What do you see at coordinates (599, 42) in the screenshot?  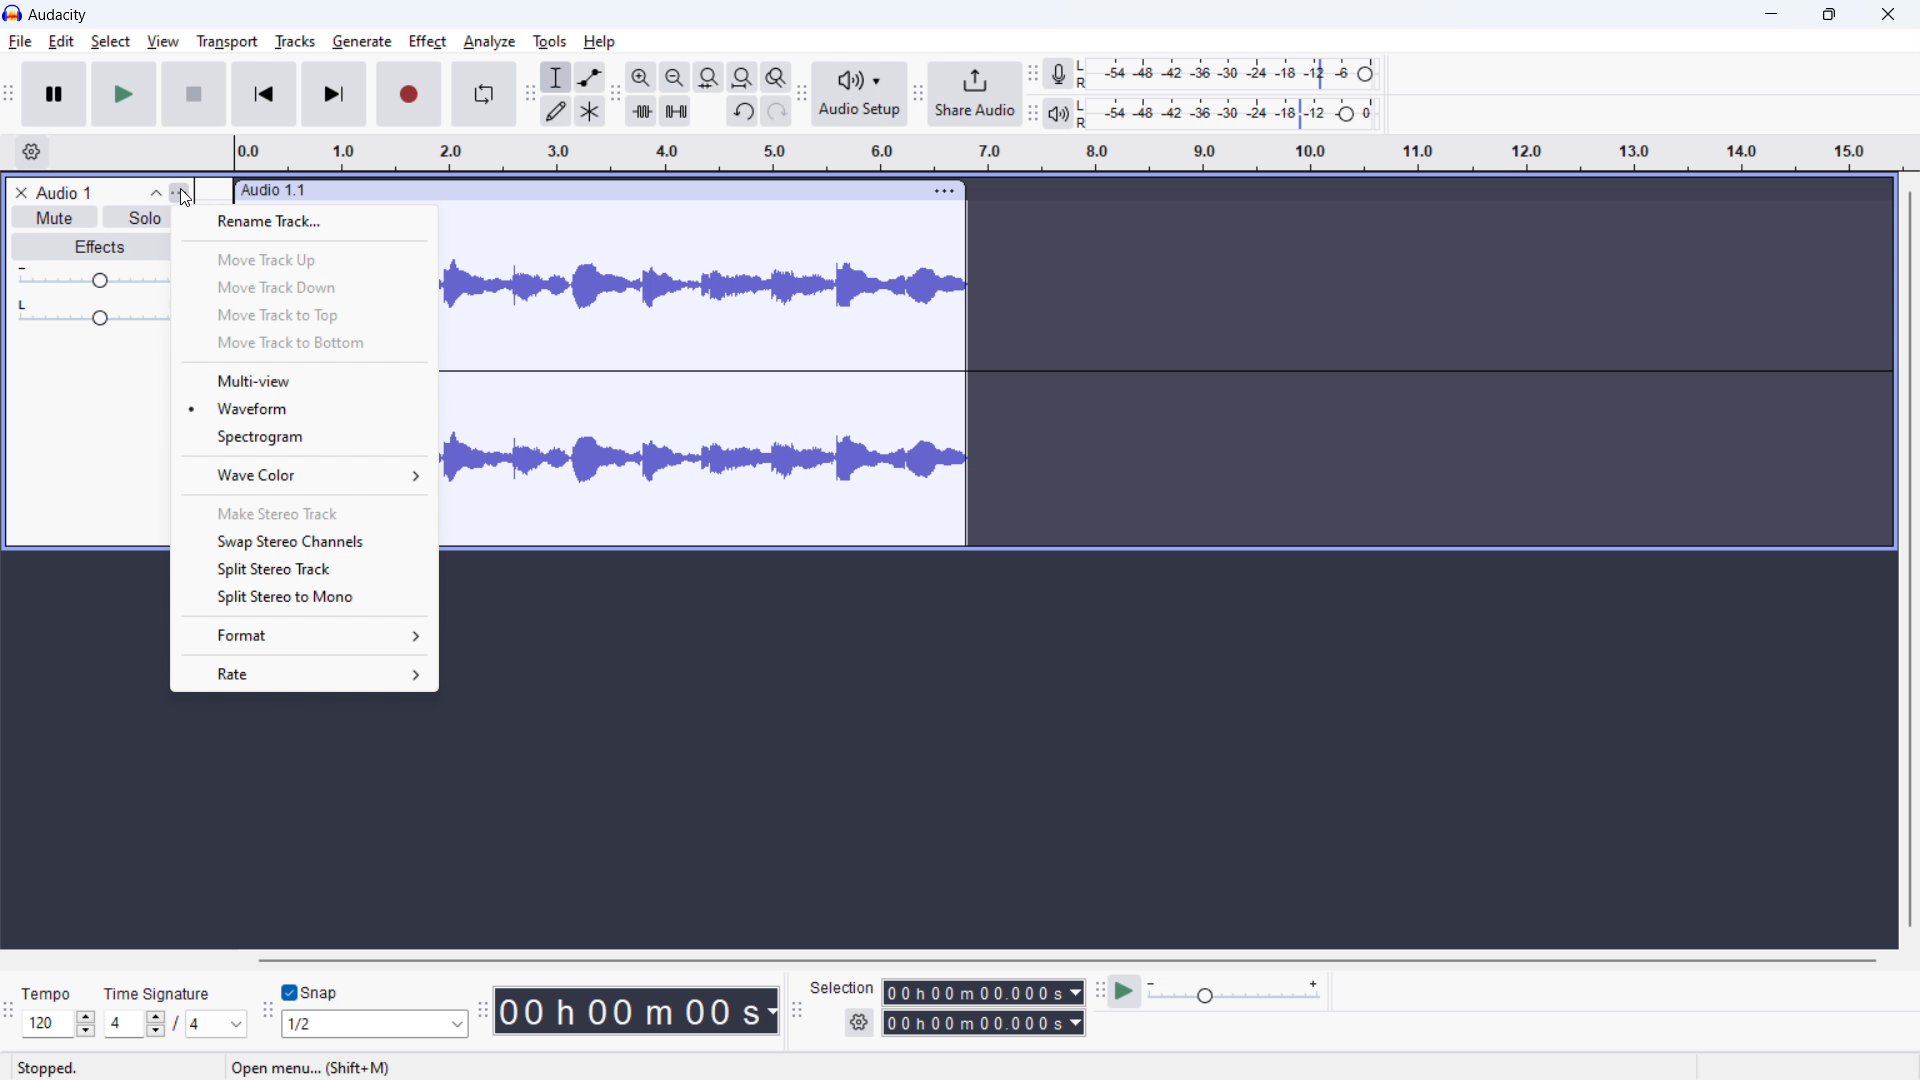 I see `help` at bounding box center [599, 42].